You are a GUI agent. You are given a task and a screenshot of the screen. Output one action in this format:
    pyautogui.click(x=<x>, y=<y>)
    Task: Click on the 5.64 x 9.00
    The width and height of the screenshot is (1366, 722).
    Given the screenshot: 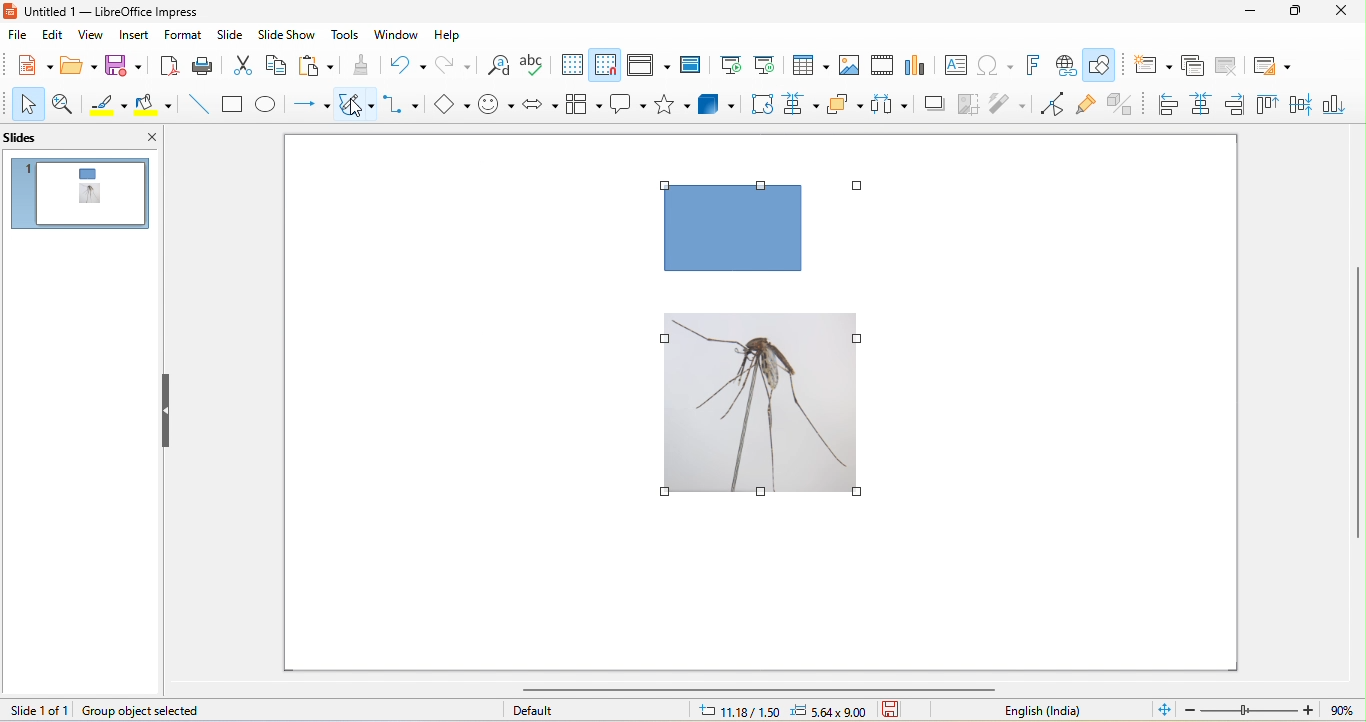 What is the action you would take?
    pyautogui.click(x=832, y=712)
    